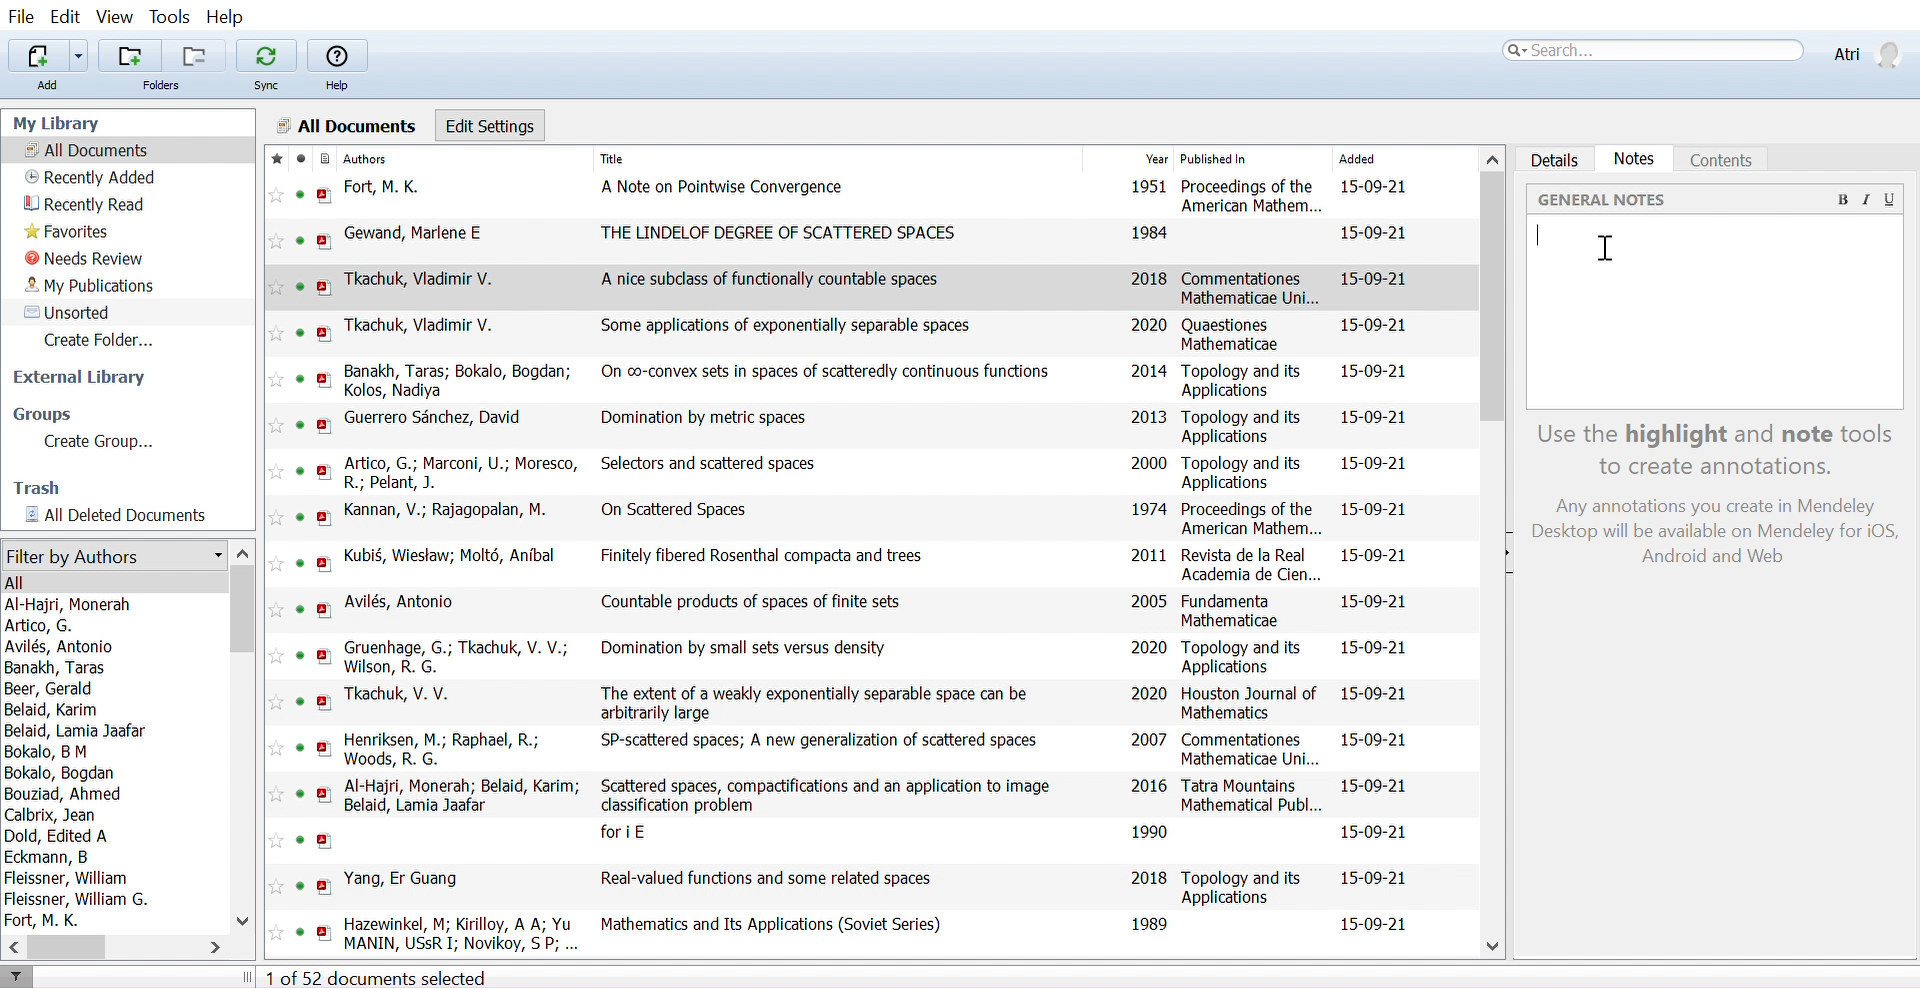 The height and width of the screenshot is (988, 1920). What do you see at coordinates (42, 415) in the screenshot?
I see `Groups` at bounding box center [42, 415].